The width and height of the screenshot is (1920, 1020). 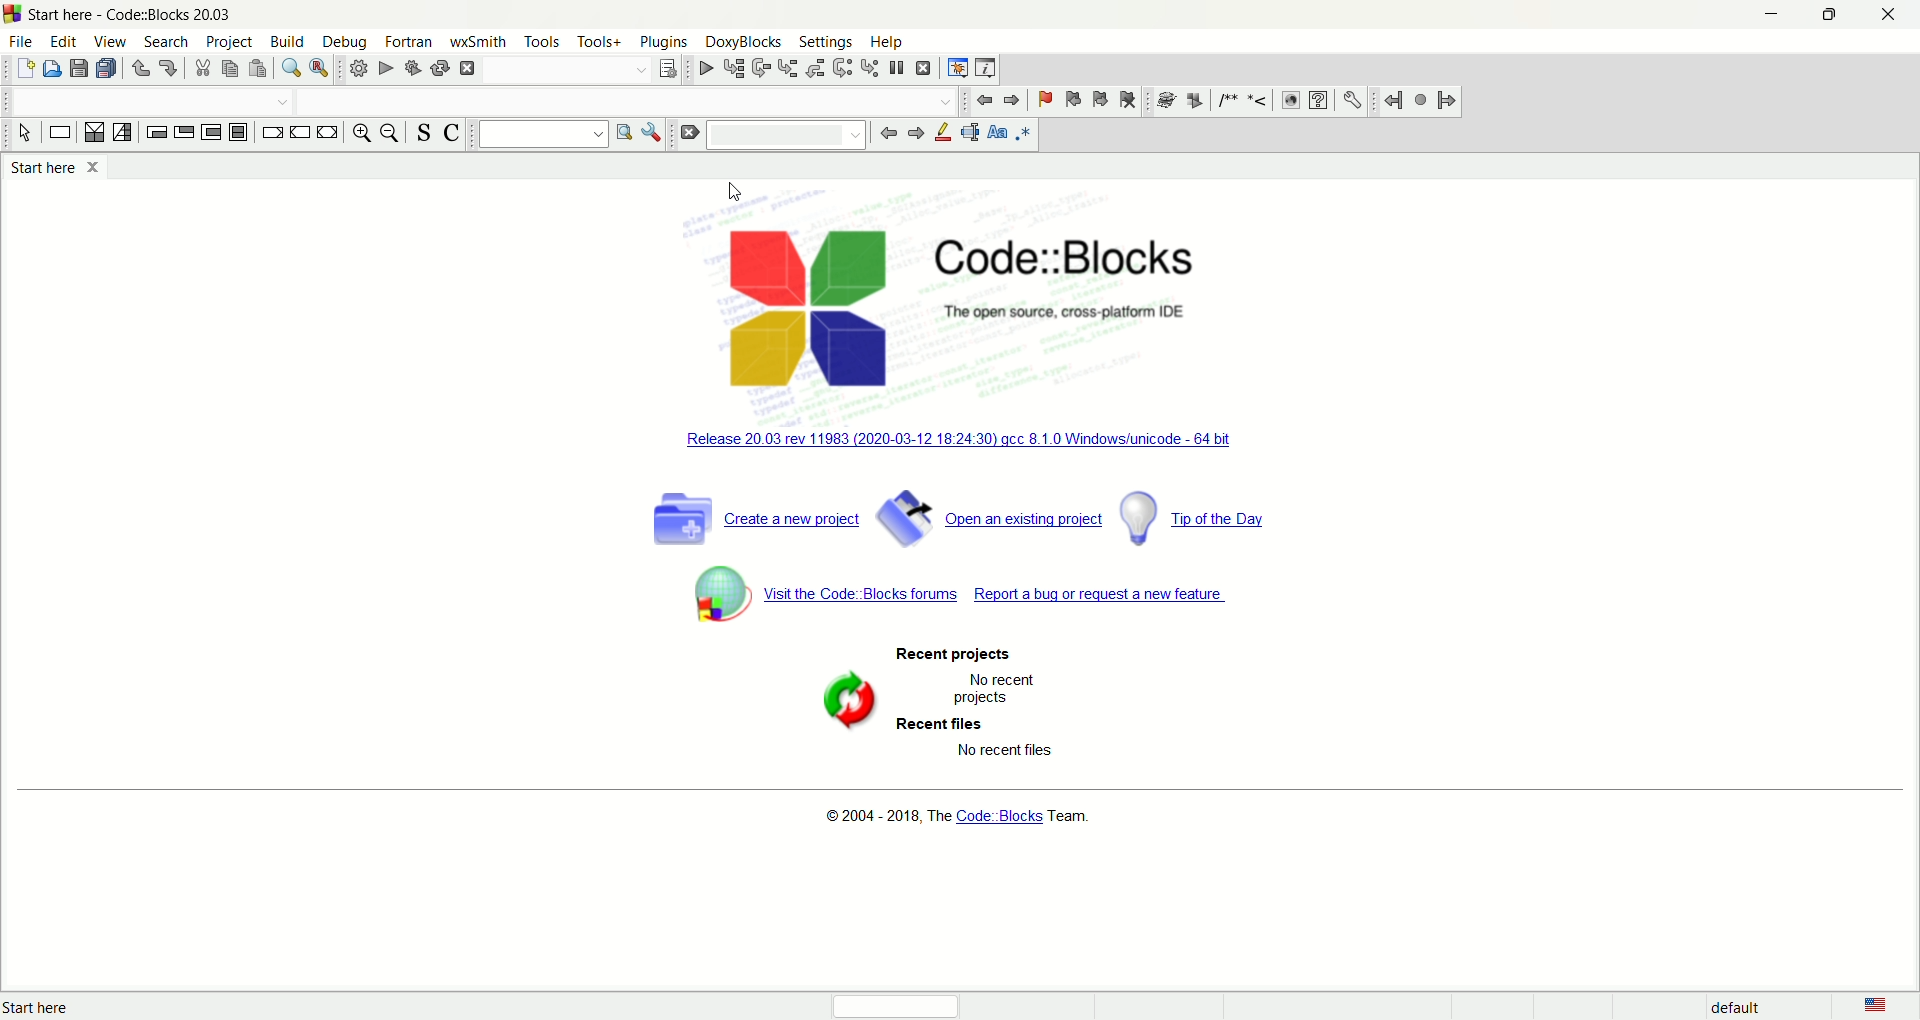 I want to click on step into, so click(x=790, y=69).